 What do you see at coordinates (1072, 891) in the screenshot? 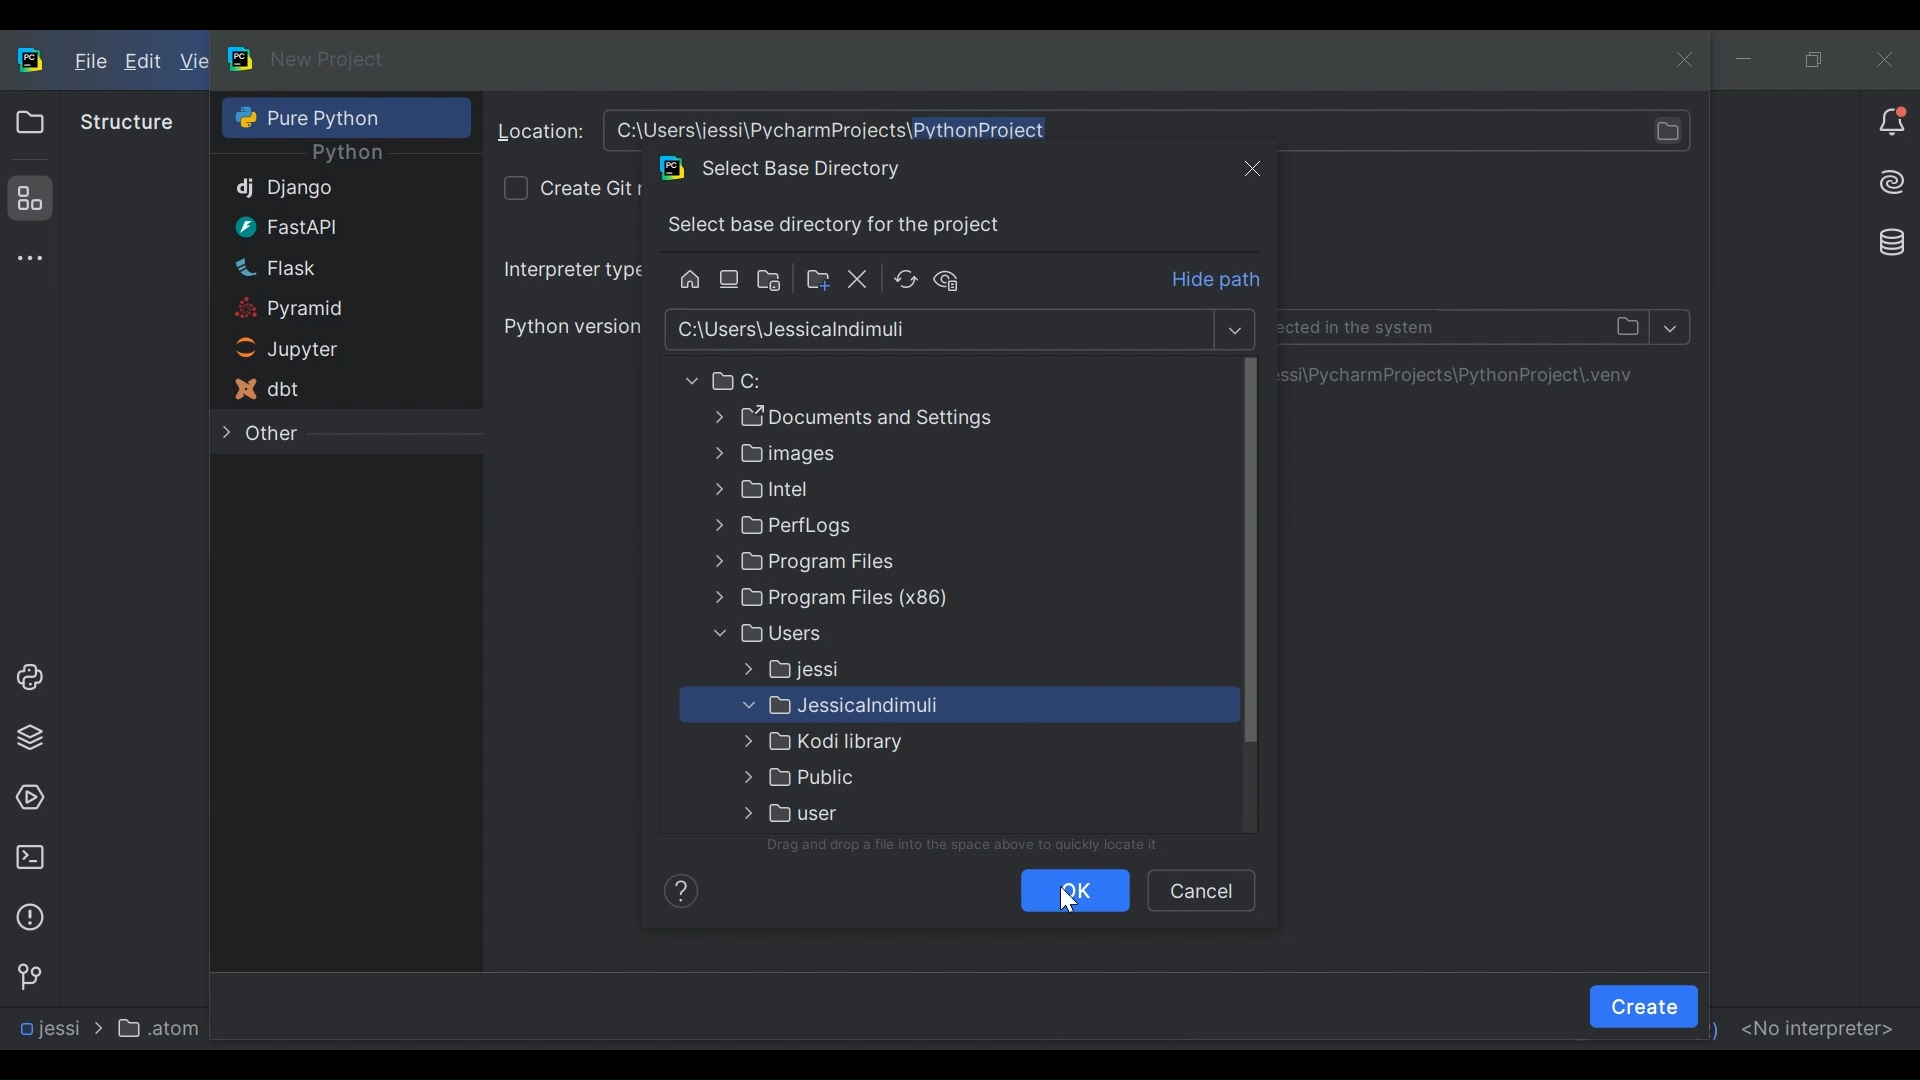
I see `OK` at bounding box center [1072, 891].